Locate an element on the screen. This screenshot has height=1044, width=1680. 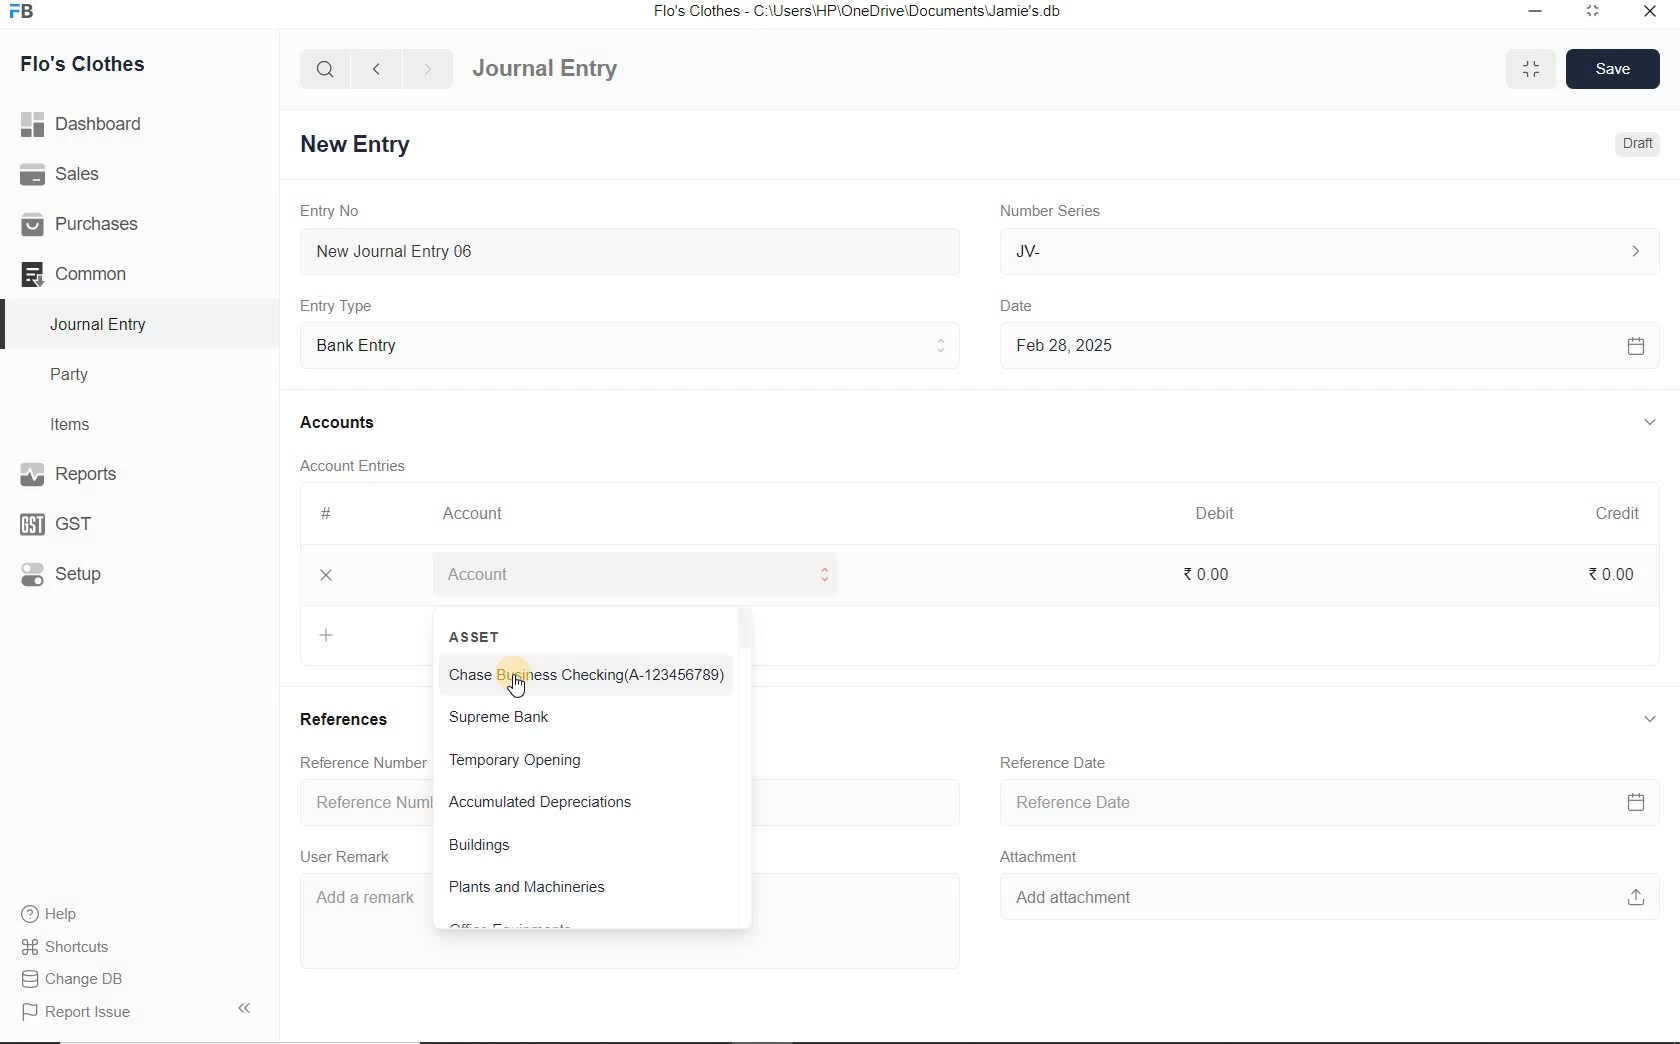
₹0.00 is located at coordinates (1203, 578).